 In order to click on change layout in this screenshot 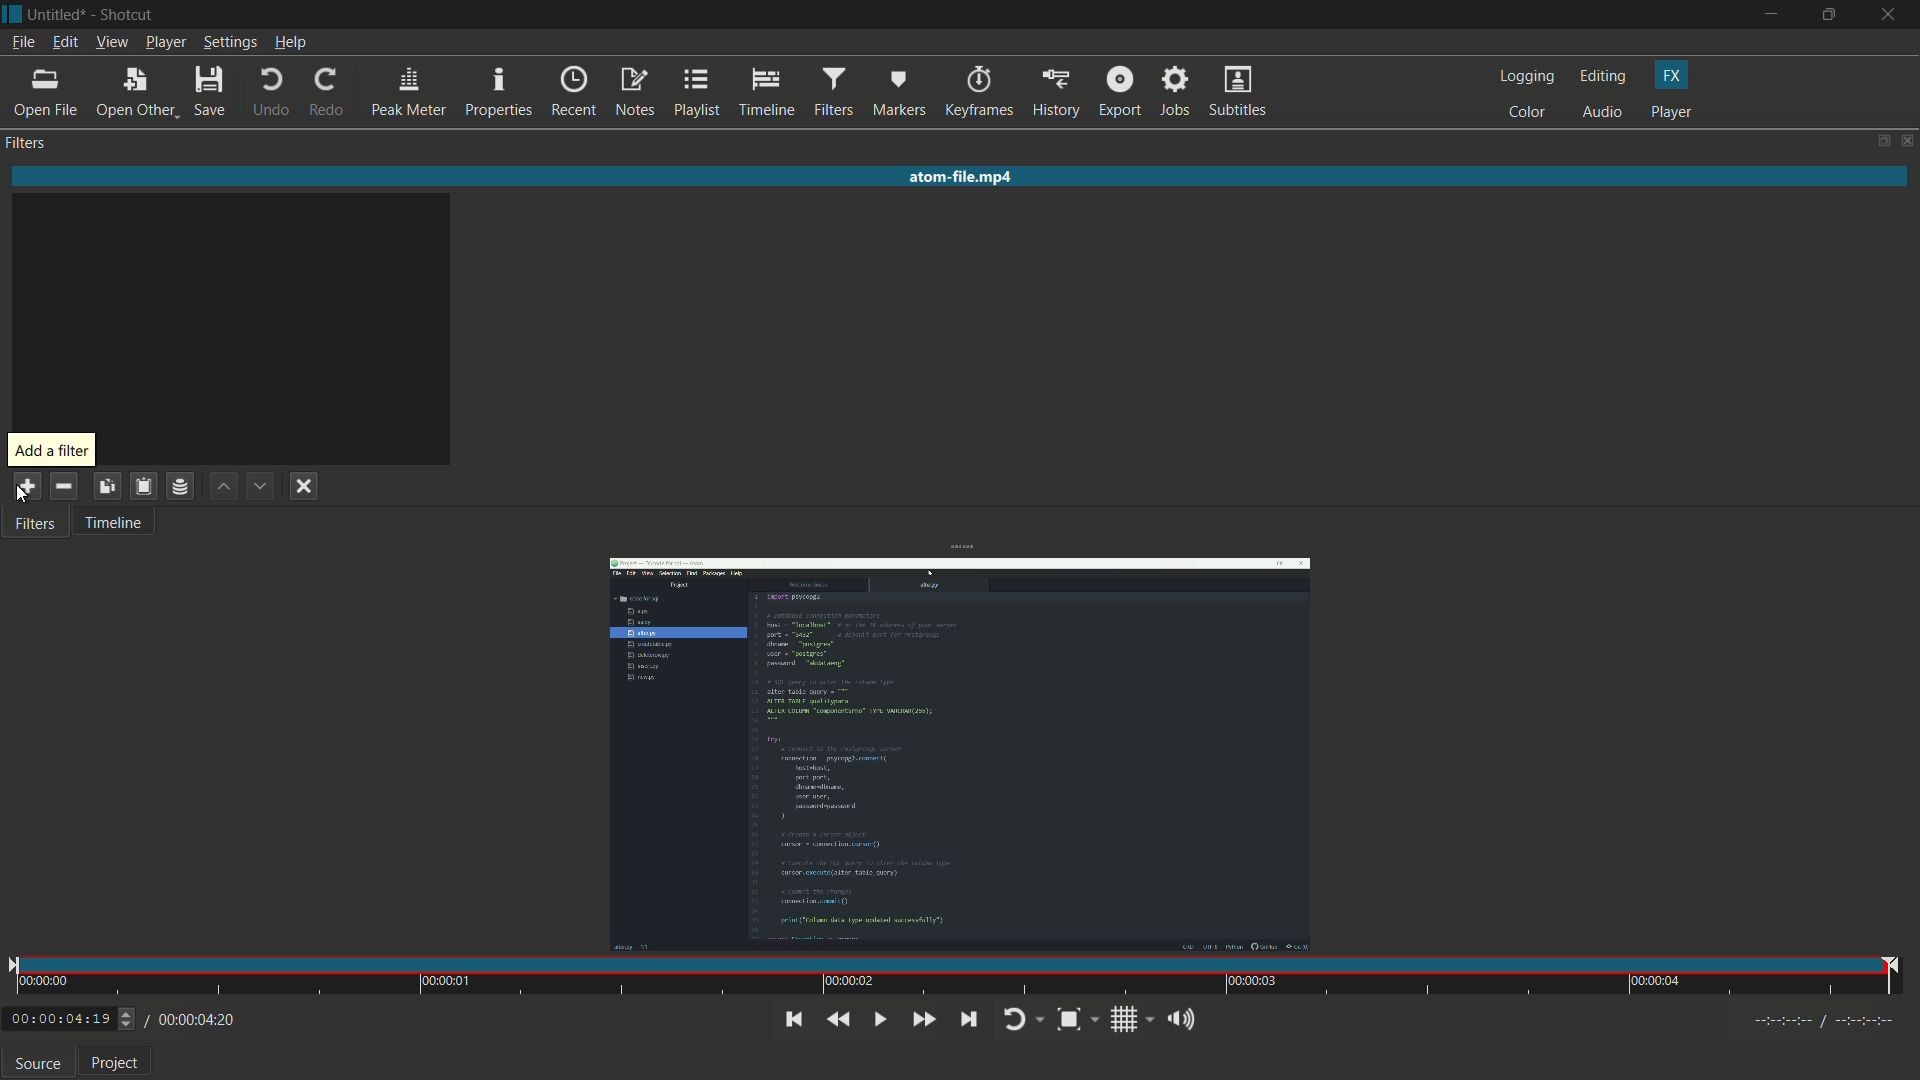, I will do `click(1877, 140)`.